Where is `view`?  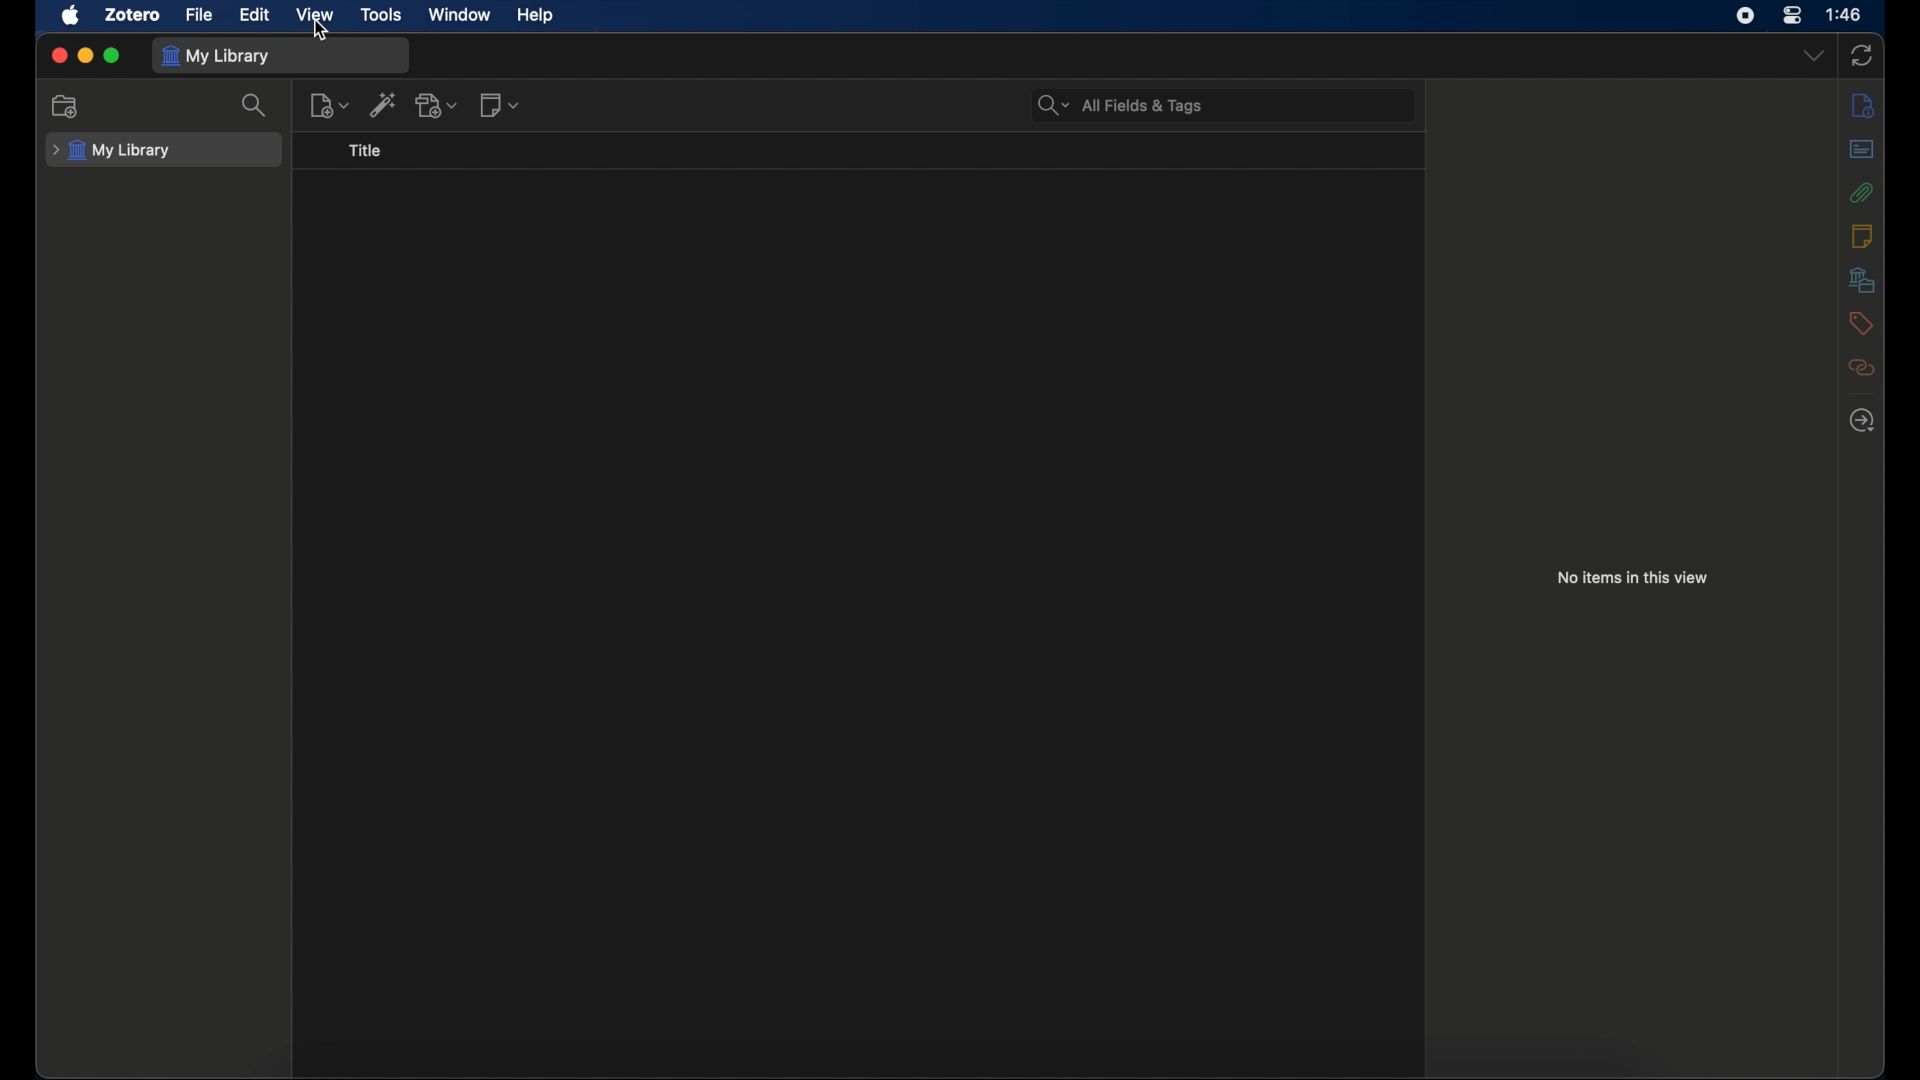 view is located at coordinates (313, 16).